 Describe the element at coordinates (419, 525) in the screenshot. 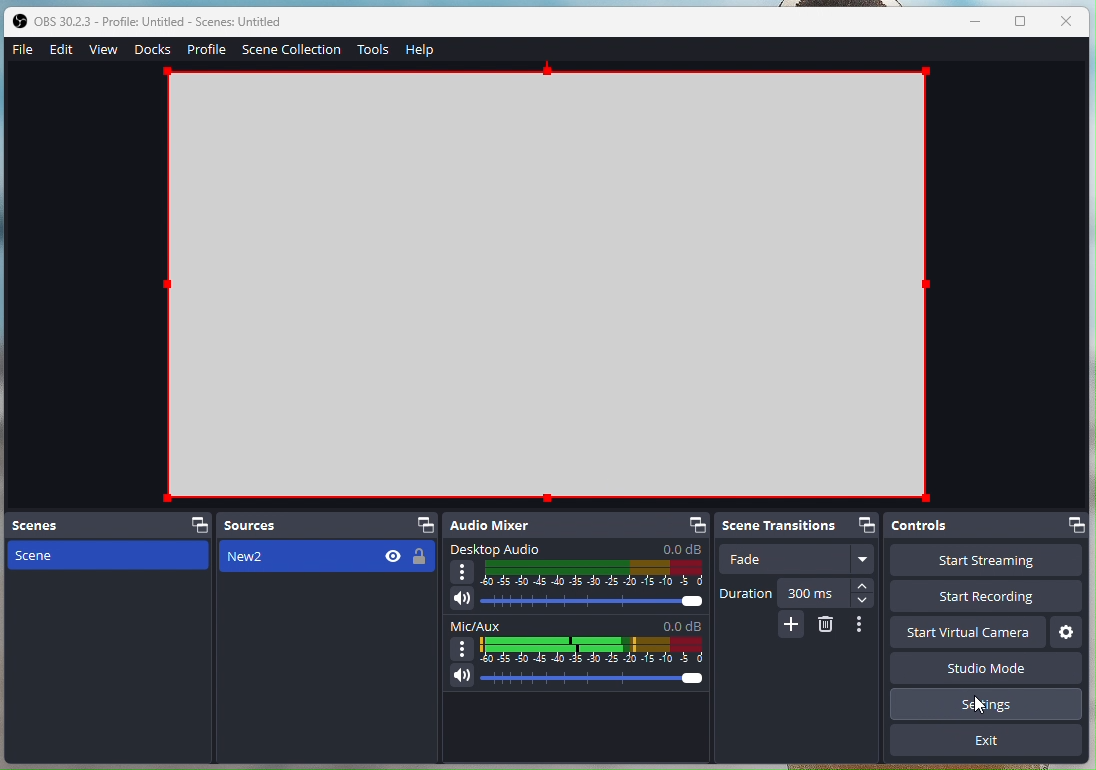

I see `dock options` at that location.